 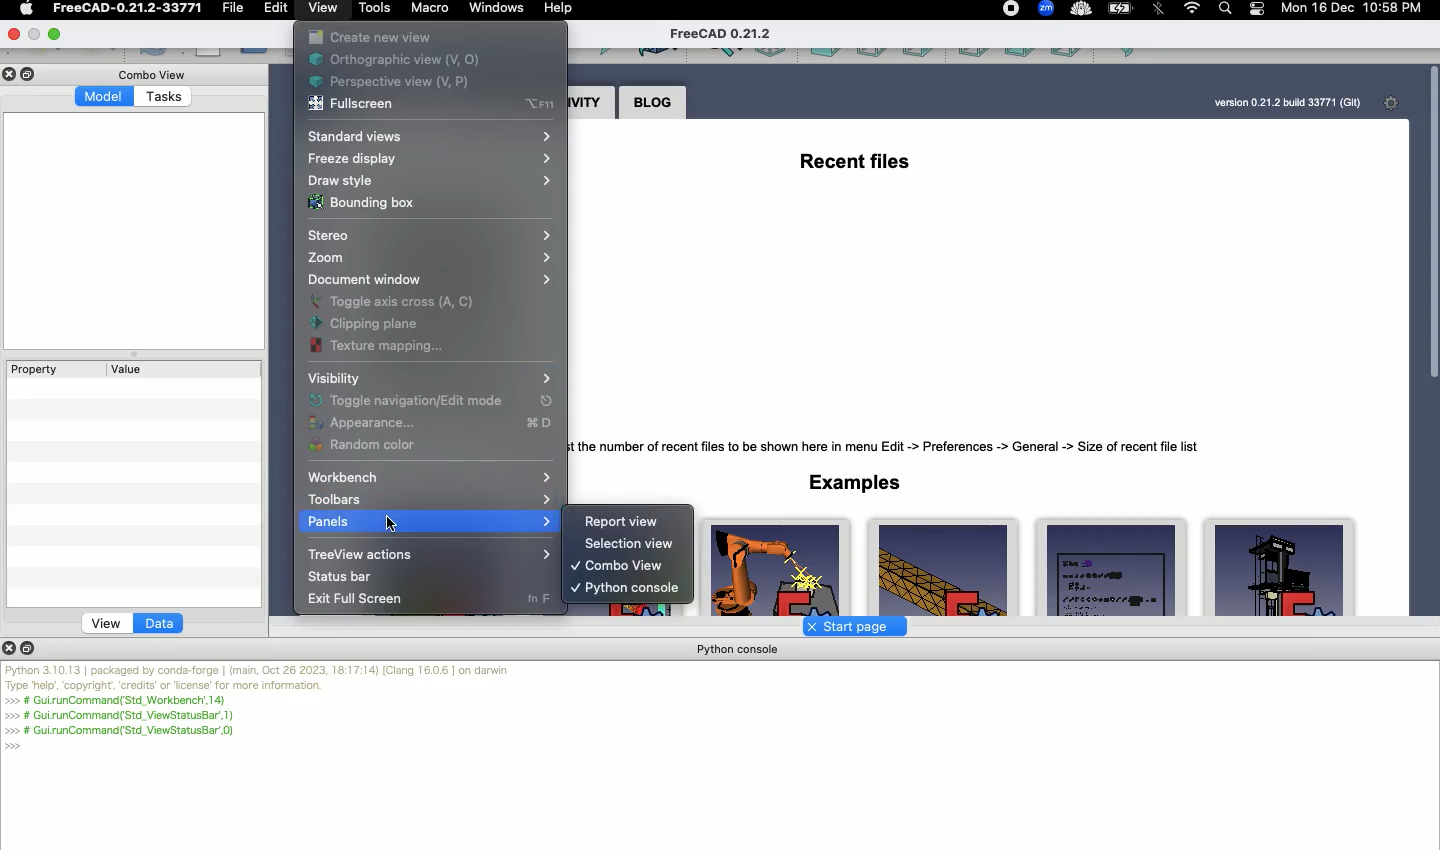 What do you see at coordinates (128, 8) in the screenshot?
I see `FreeCAD-0.21.2033771` at bounding box center [128, 8].